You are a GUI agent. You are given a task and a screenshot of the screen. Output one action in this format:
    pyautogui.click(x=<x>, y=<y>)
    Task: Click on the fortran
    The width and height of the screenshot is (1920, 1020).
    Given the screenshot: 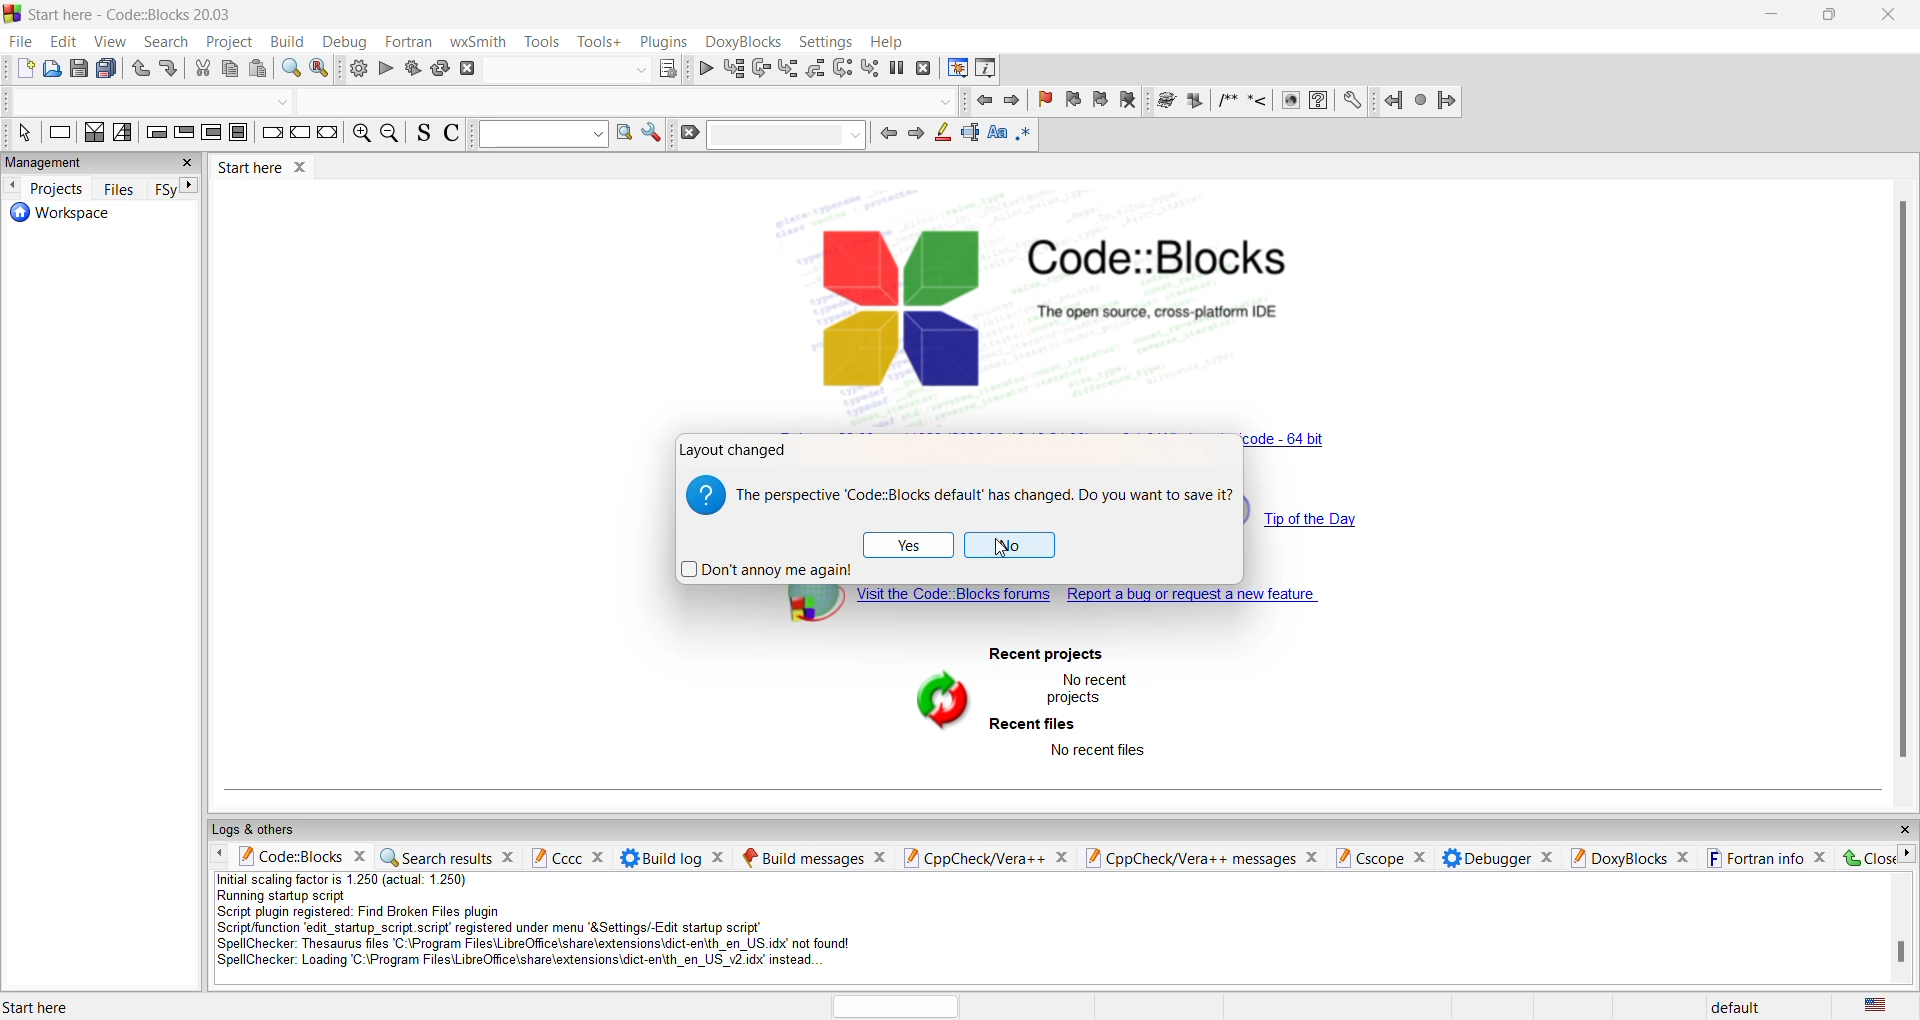 What is the action you would take?
    pyautogui.click(x=405, y=39)
    